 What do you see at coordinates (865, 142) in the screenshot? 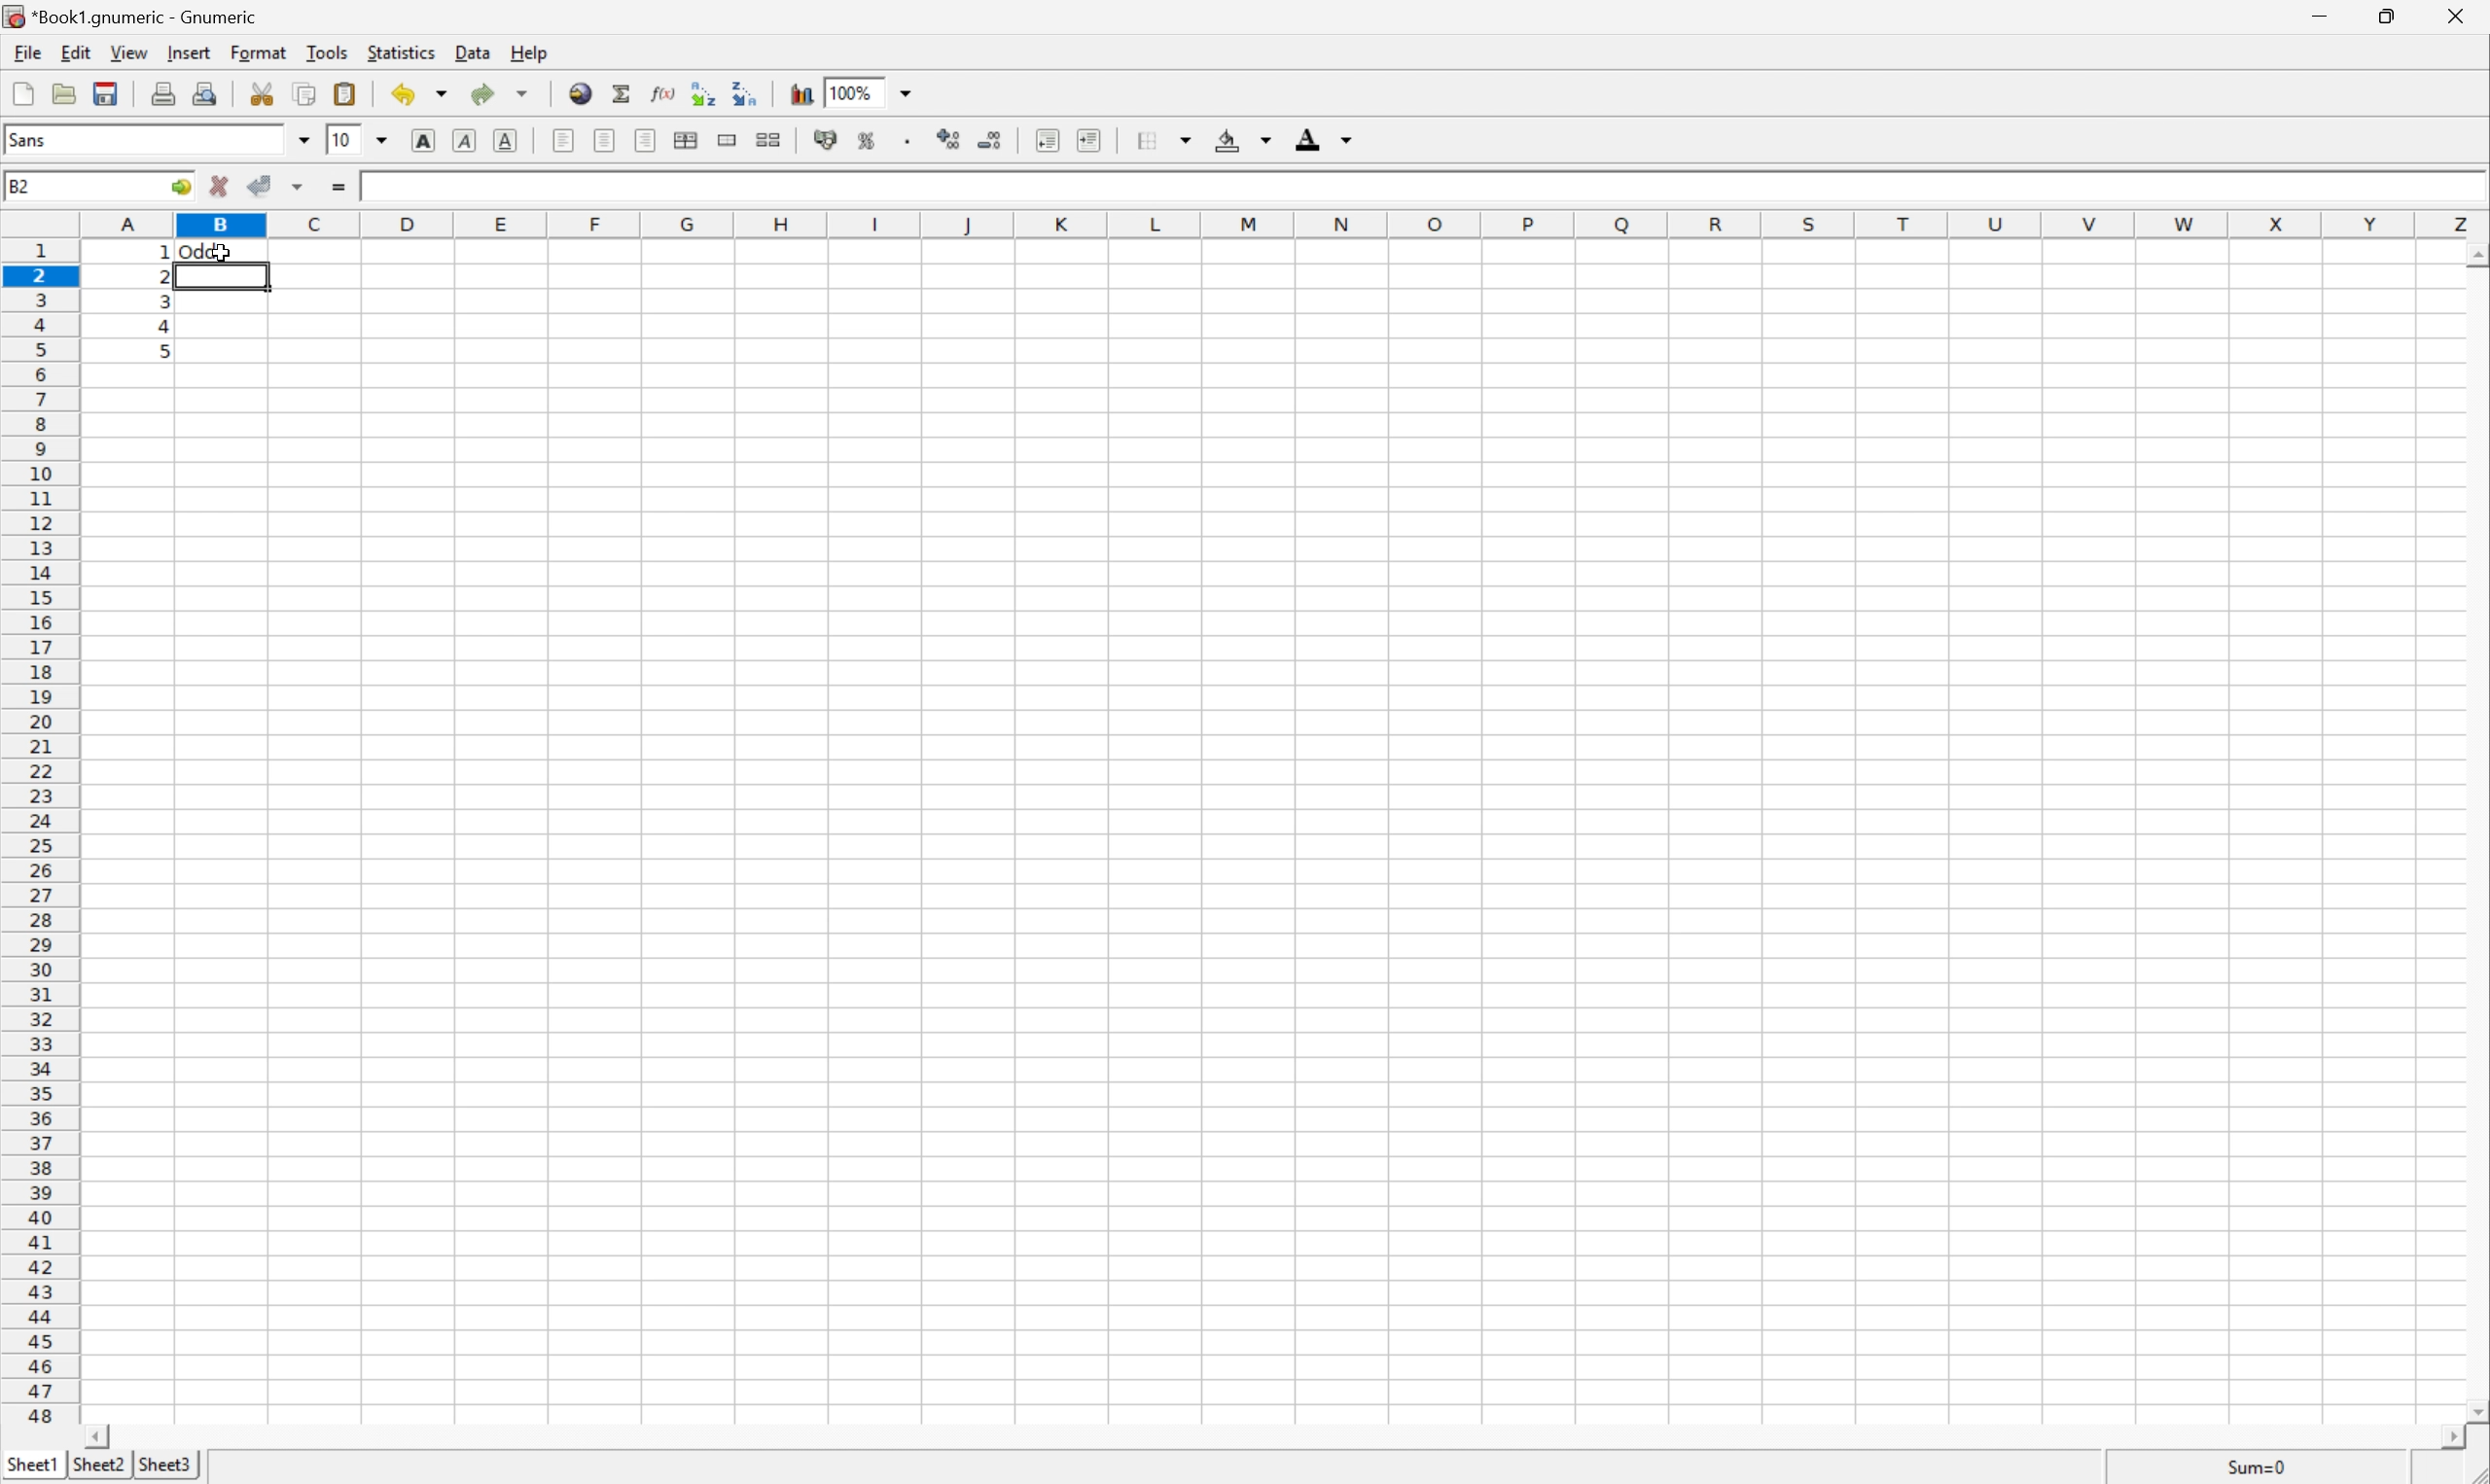
I see `Format selection as percentage` at bounding box center [865, 142].